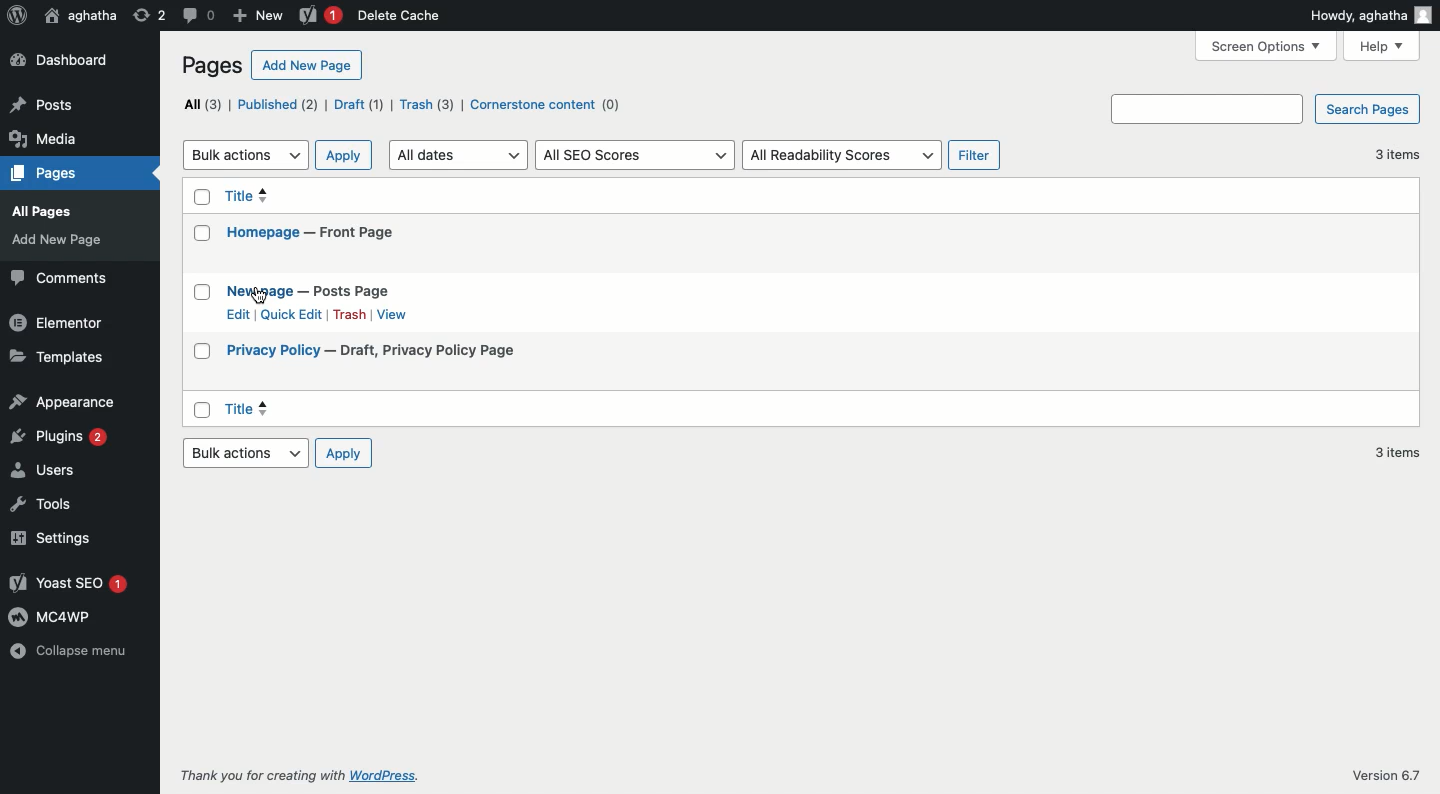 This screenshot has width=1440, height=794. I want to click on search box, so click(1206, 109).